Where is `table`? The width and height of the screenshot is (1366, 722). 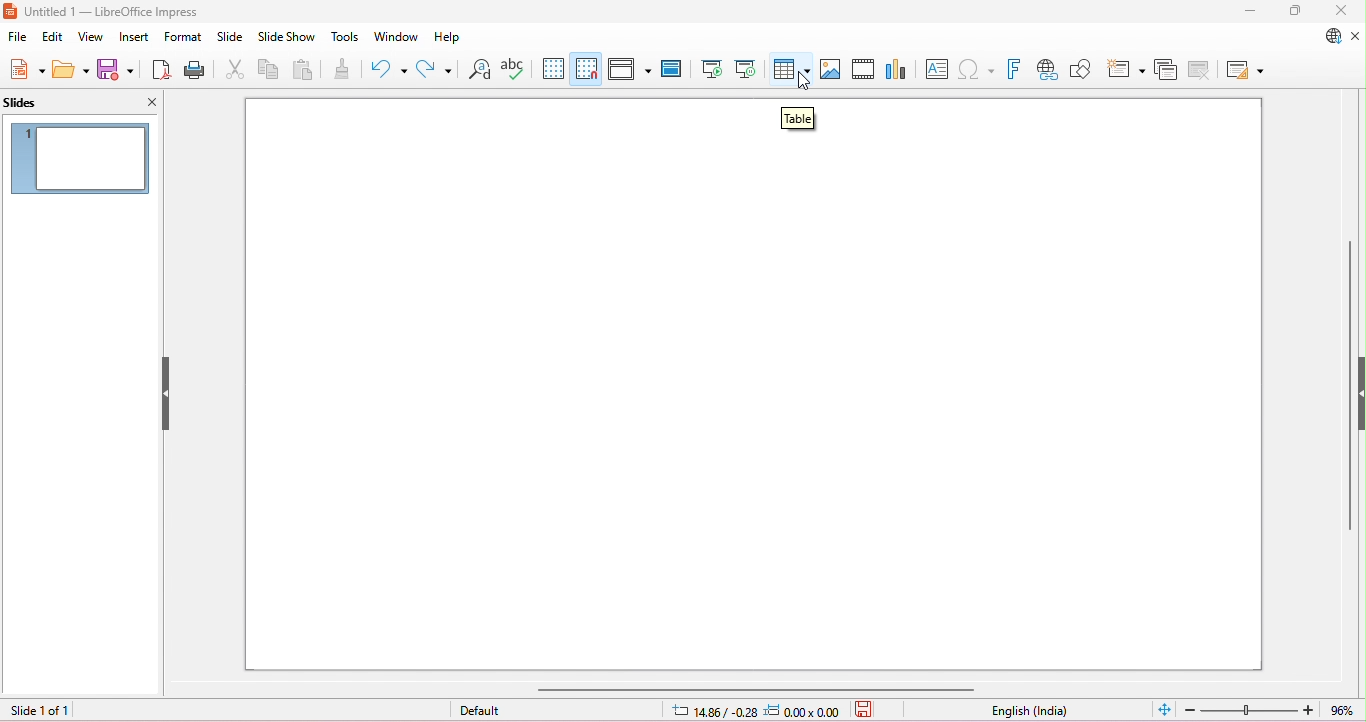 table is located at coordinates (797, 119).